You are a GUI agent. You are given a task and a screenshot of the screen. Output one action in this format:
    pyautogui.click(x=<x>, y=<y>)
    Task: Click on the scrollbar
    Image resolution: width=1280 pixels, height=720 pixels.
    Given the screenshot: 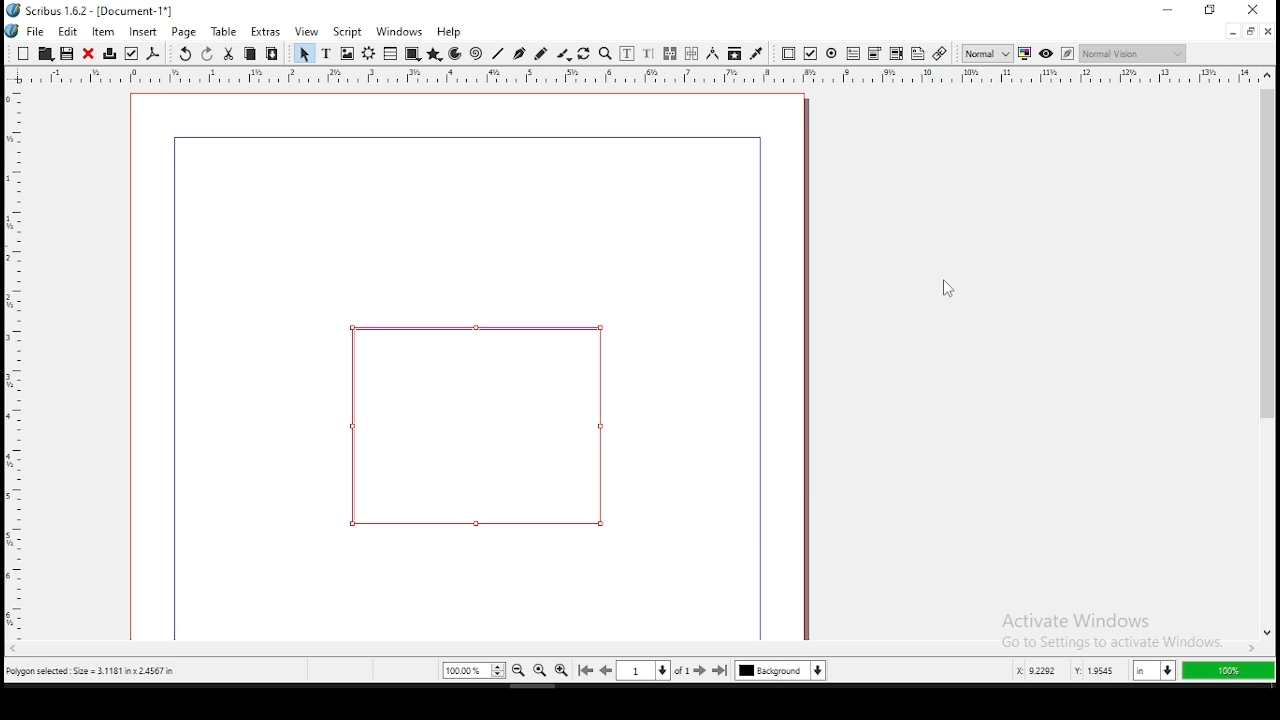 What is the action you would take?
    pyautogui.click(x=805, y=370)
    